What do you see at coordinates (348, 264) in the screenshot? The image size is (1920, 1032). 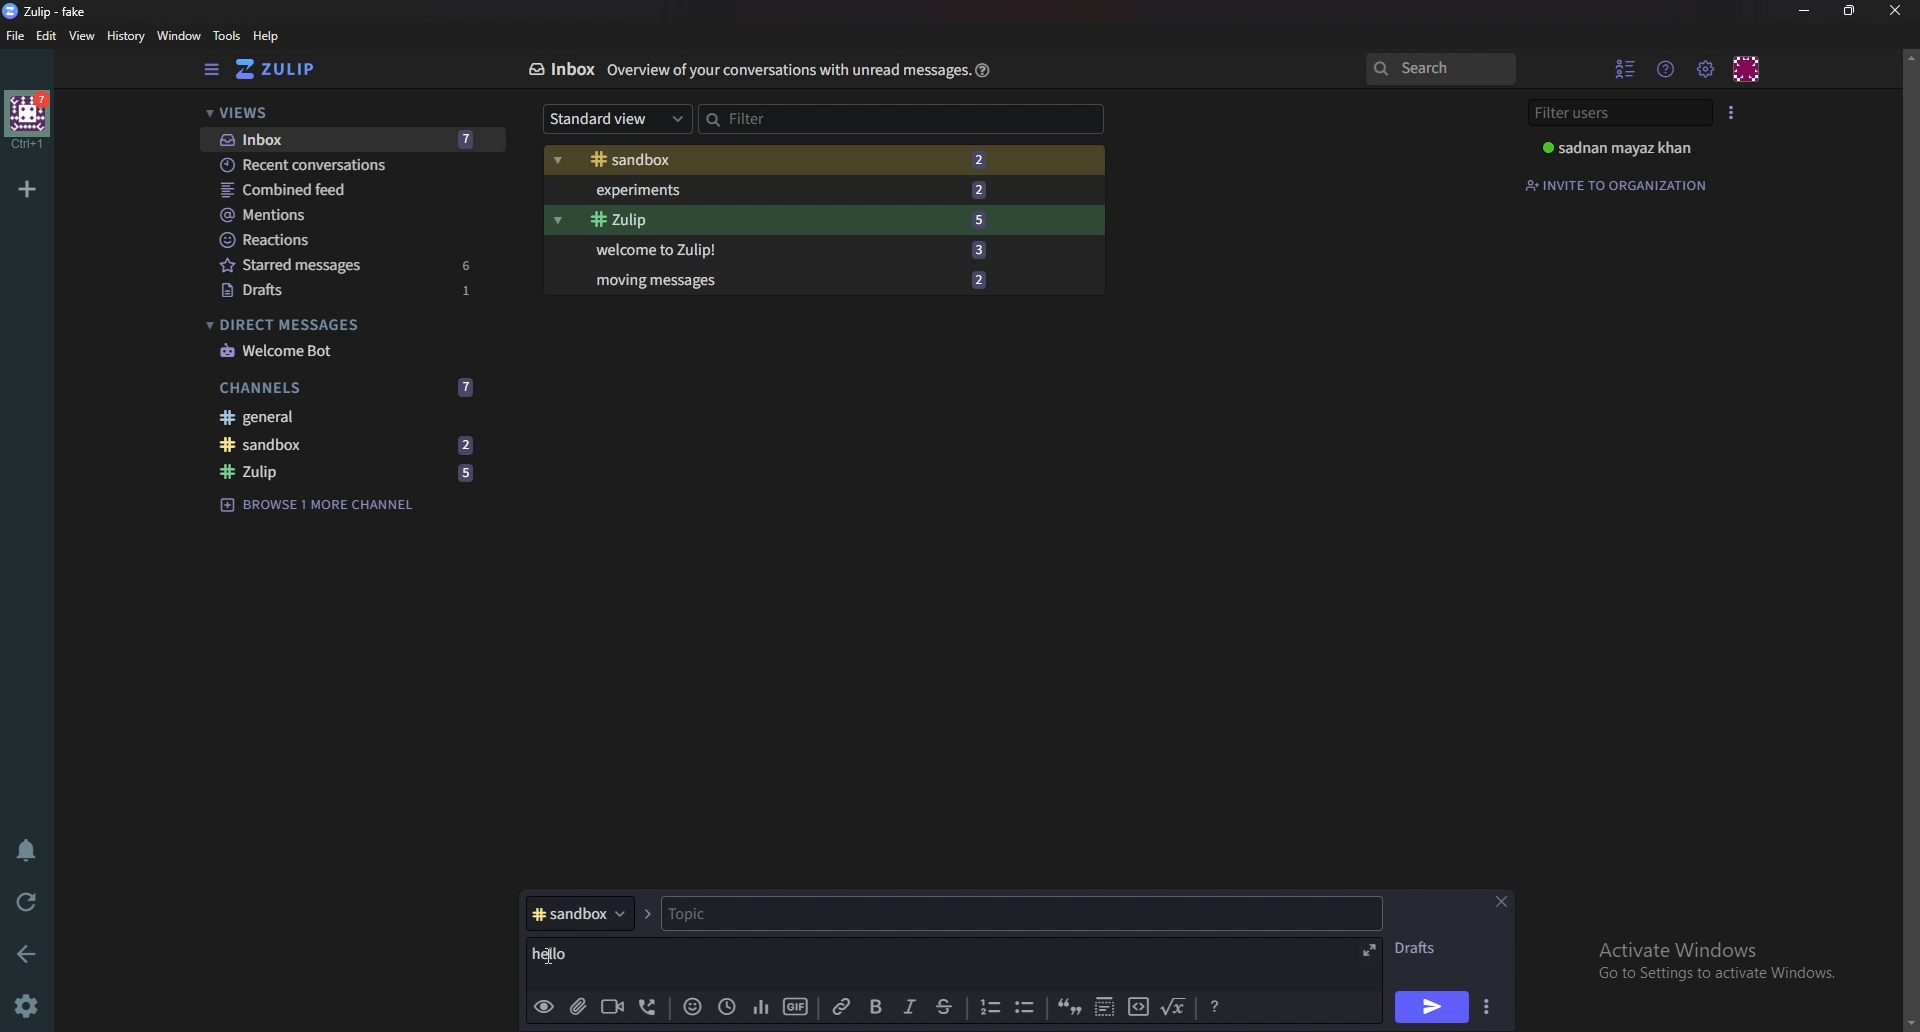 I see `starred Messages 6` at bounding box center [348, 264].